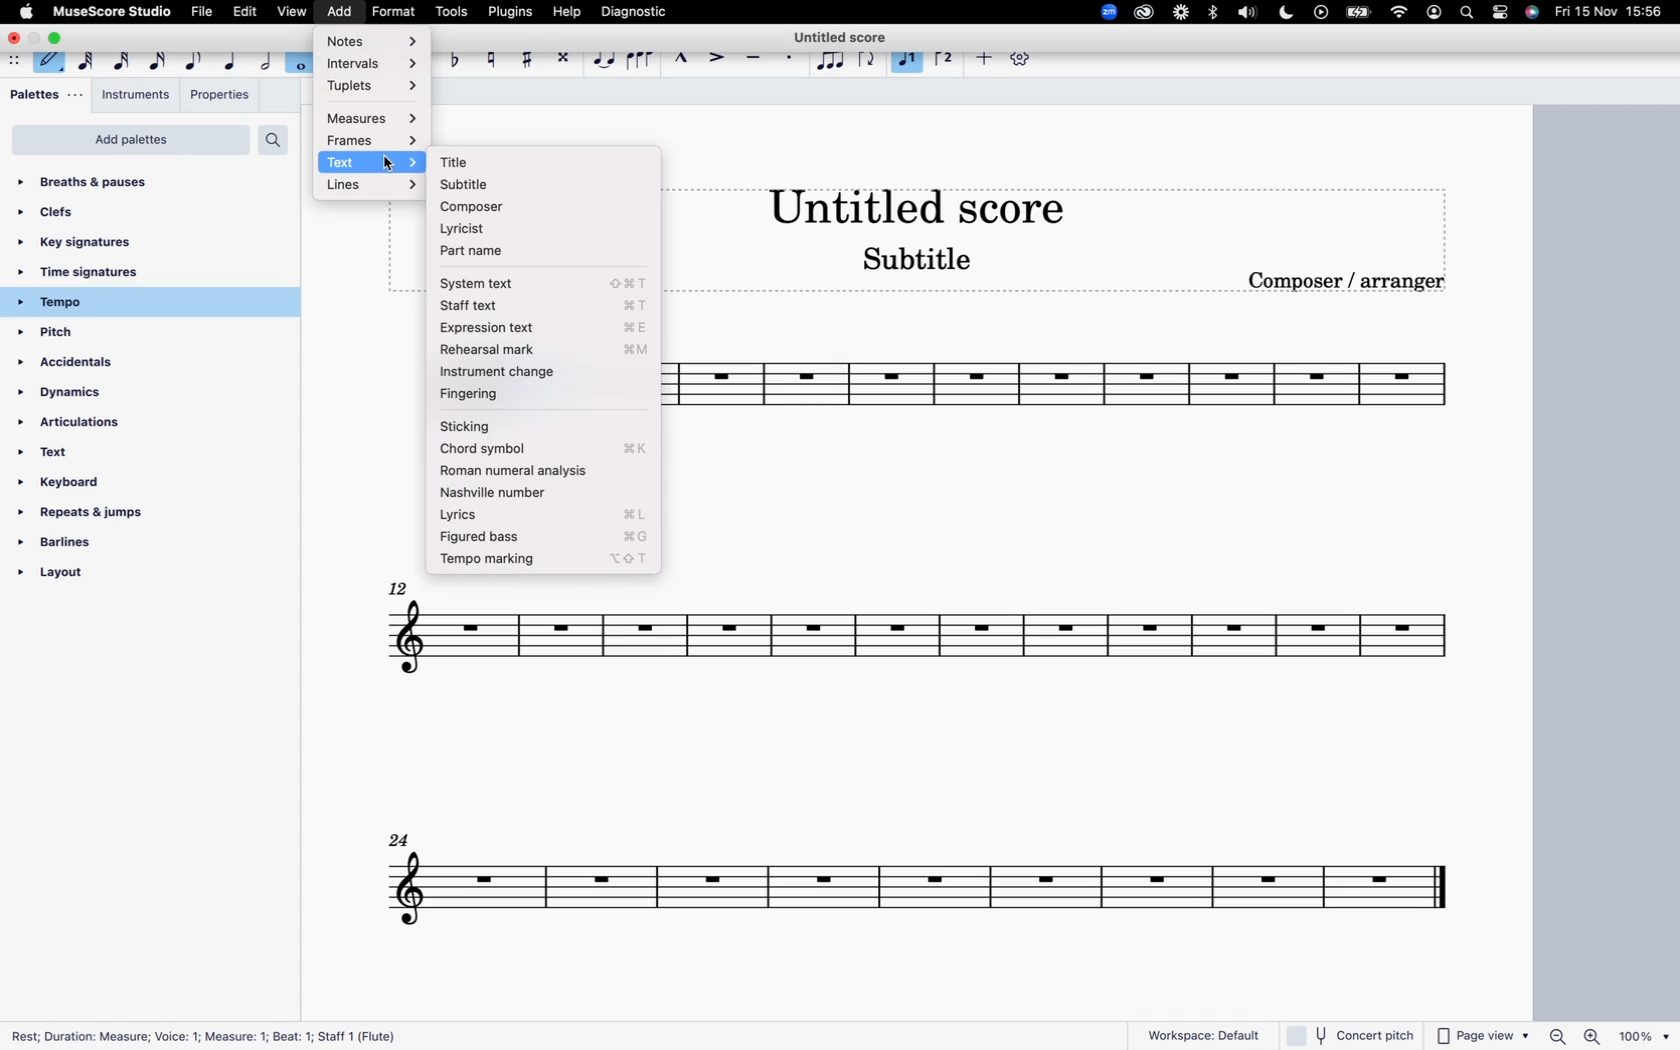 The height and width of the screenshot is (1050, 1680). What do you see at coordinates (868, 57) in the screenshot?
I see `flip direction` at bounding box center [868, 57].